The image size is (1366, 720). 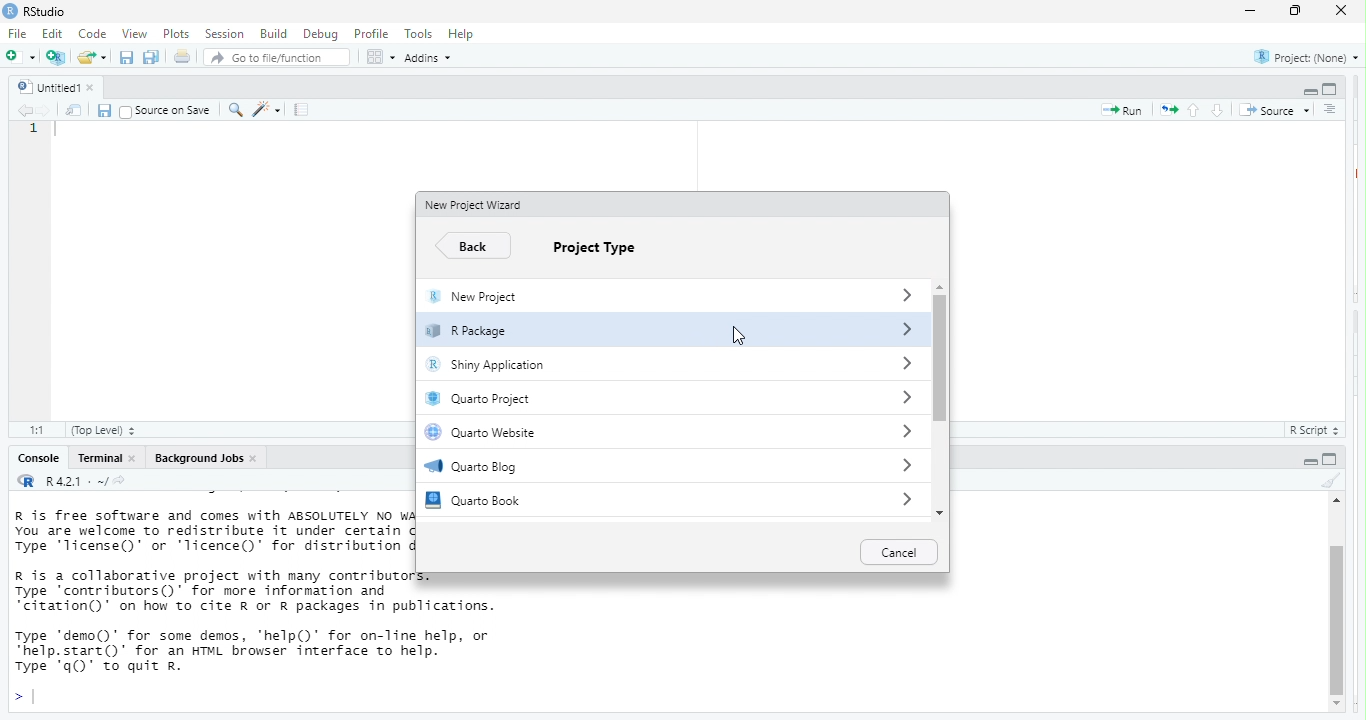 What do you see at coordinates (1309, 431) in the screenshot?
I see `RScript ` at bounding box center [1309, 431].